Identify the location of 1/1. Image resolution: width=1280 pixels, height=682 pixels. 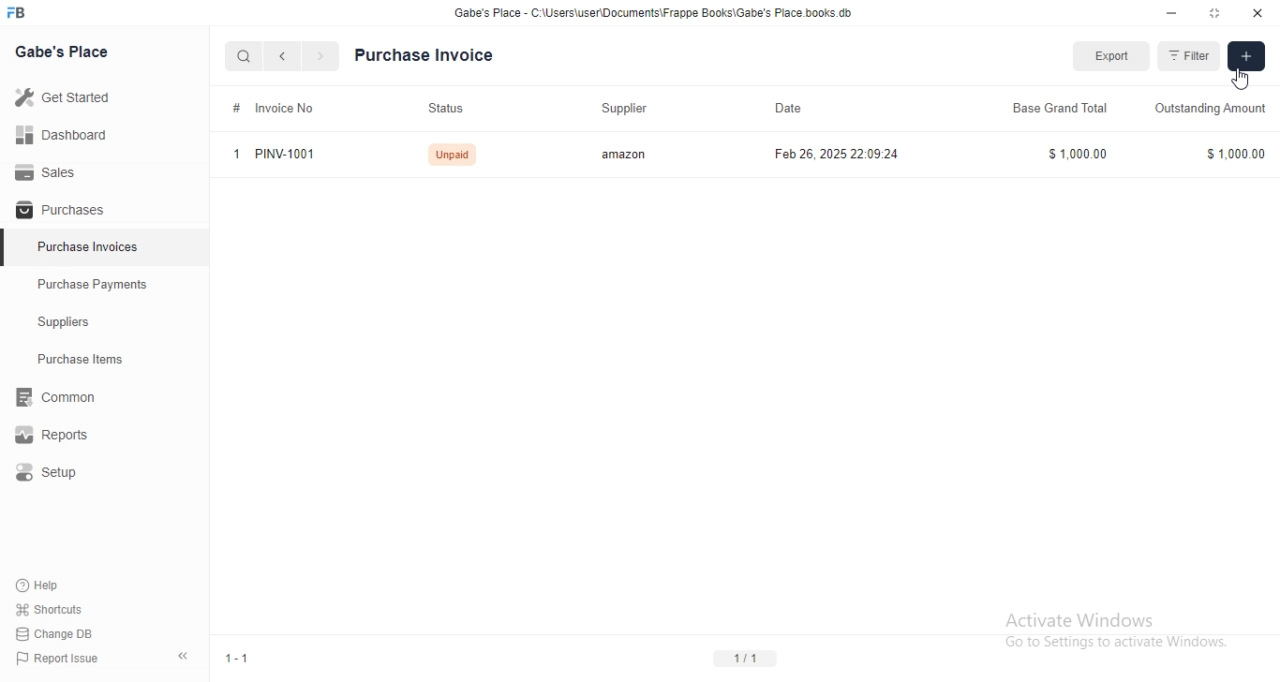
(745, 659).